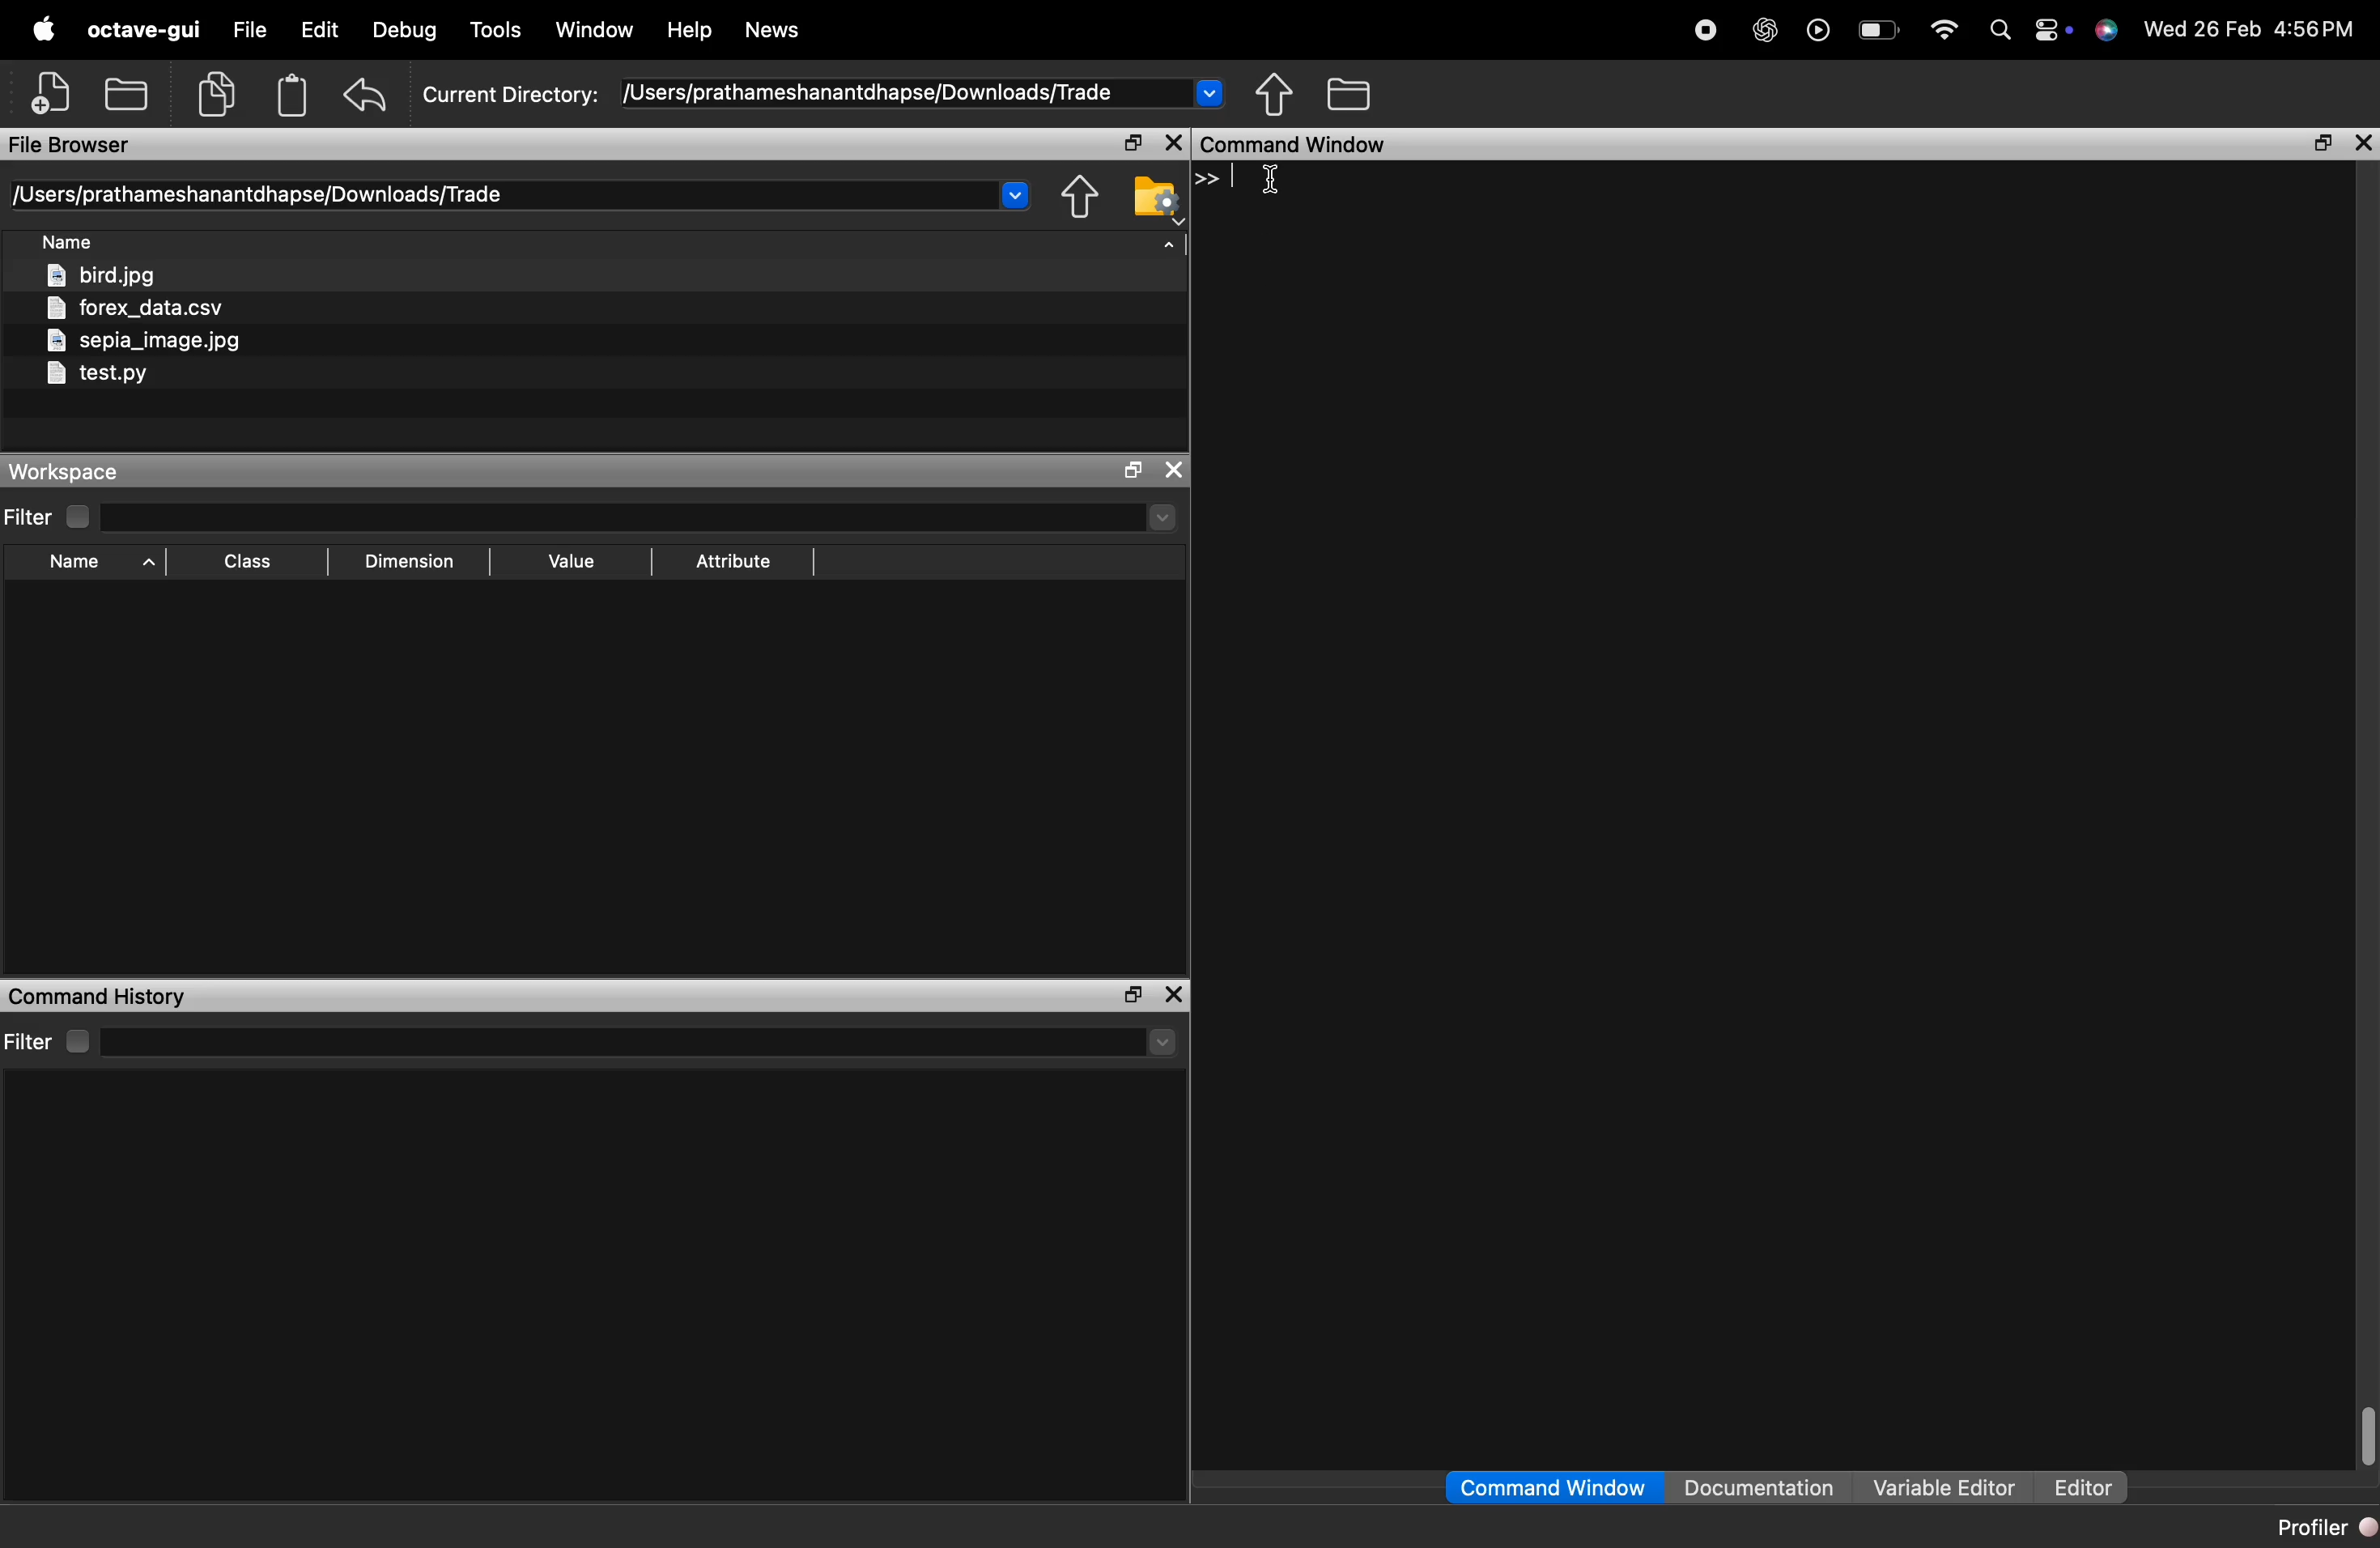  What do you see at coordinates (2055, 32) in the screenshot?
I see `action center` at bounding box center [2055, 32].